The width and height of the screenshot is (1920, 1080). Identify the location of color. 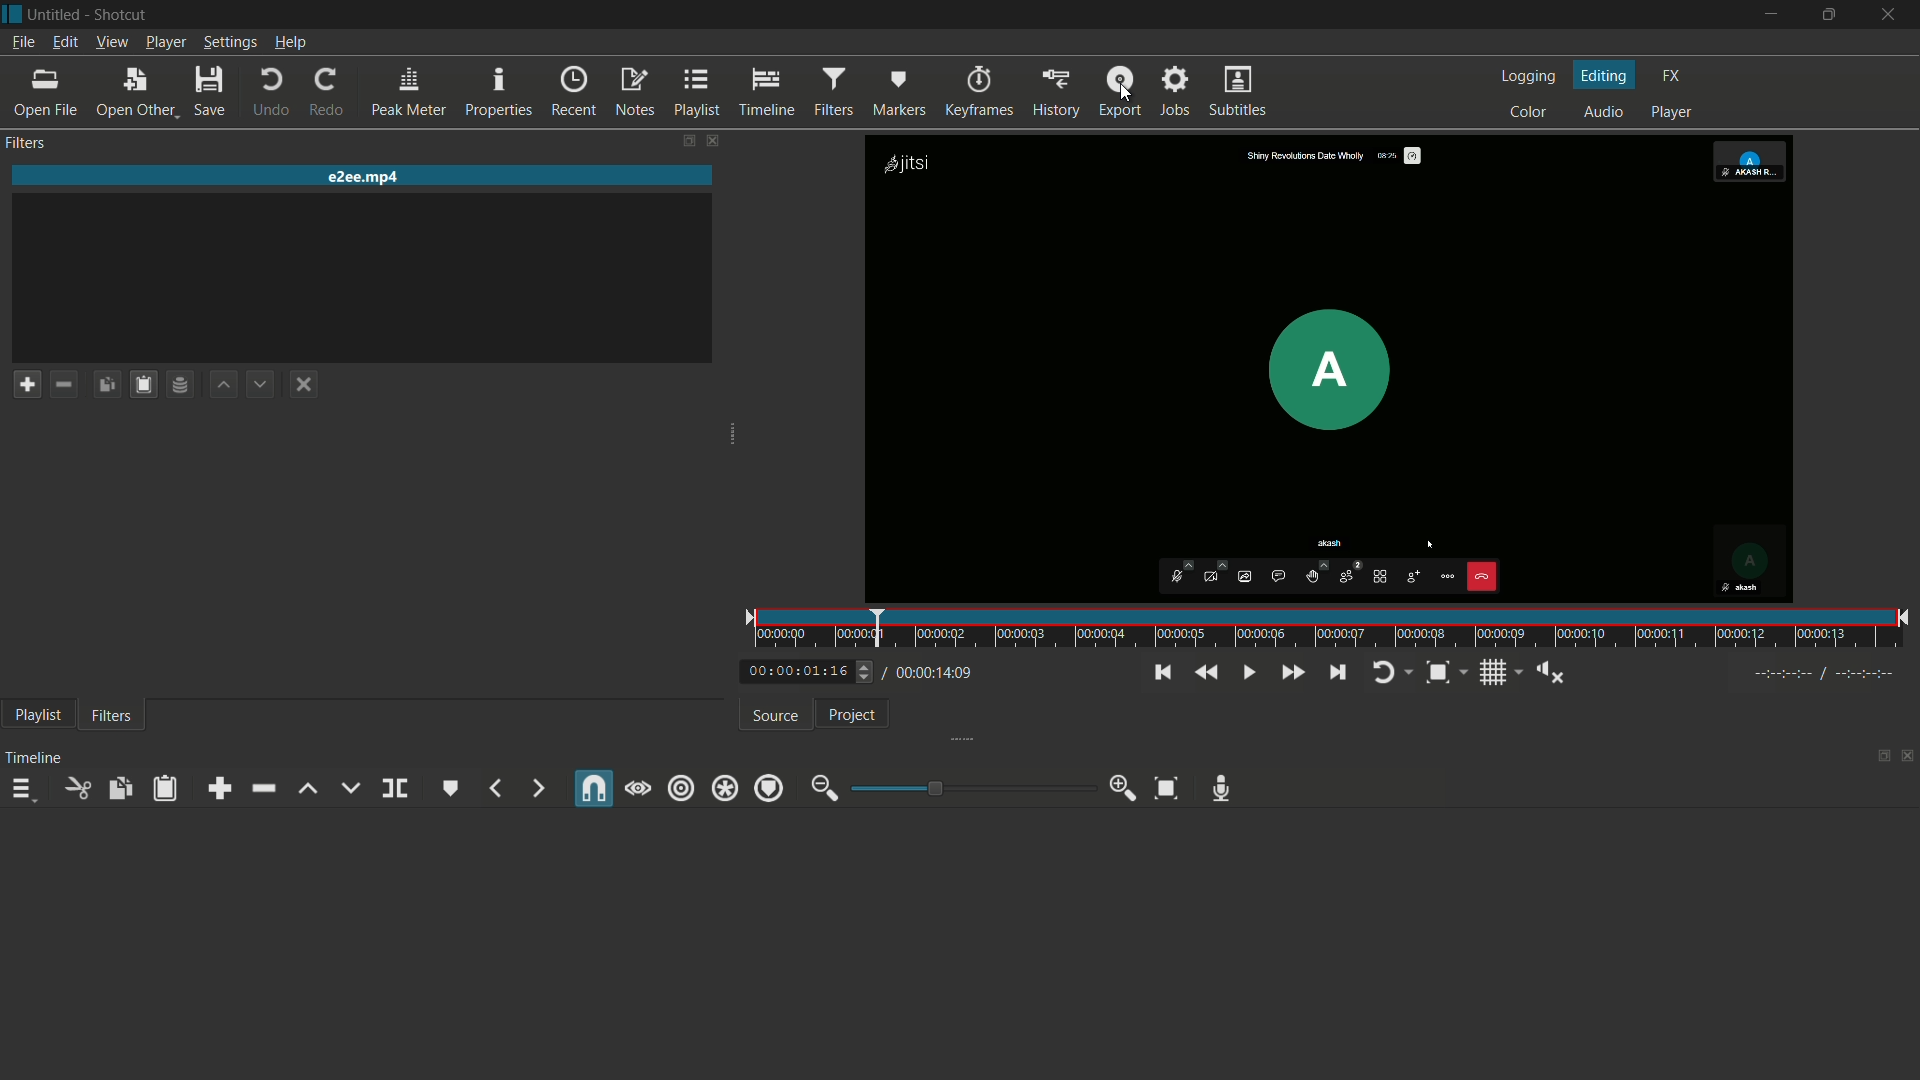
(1529, 113).